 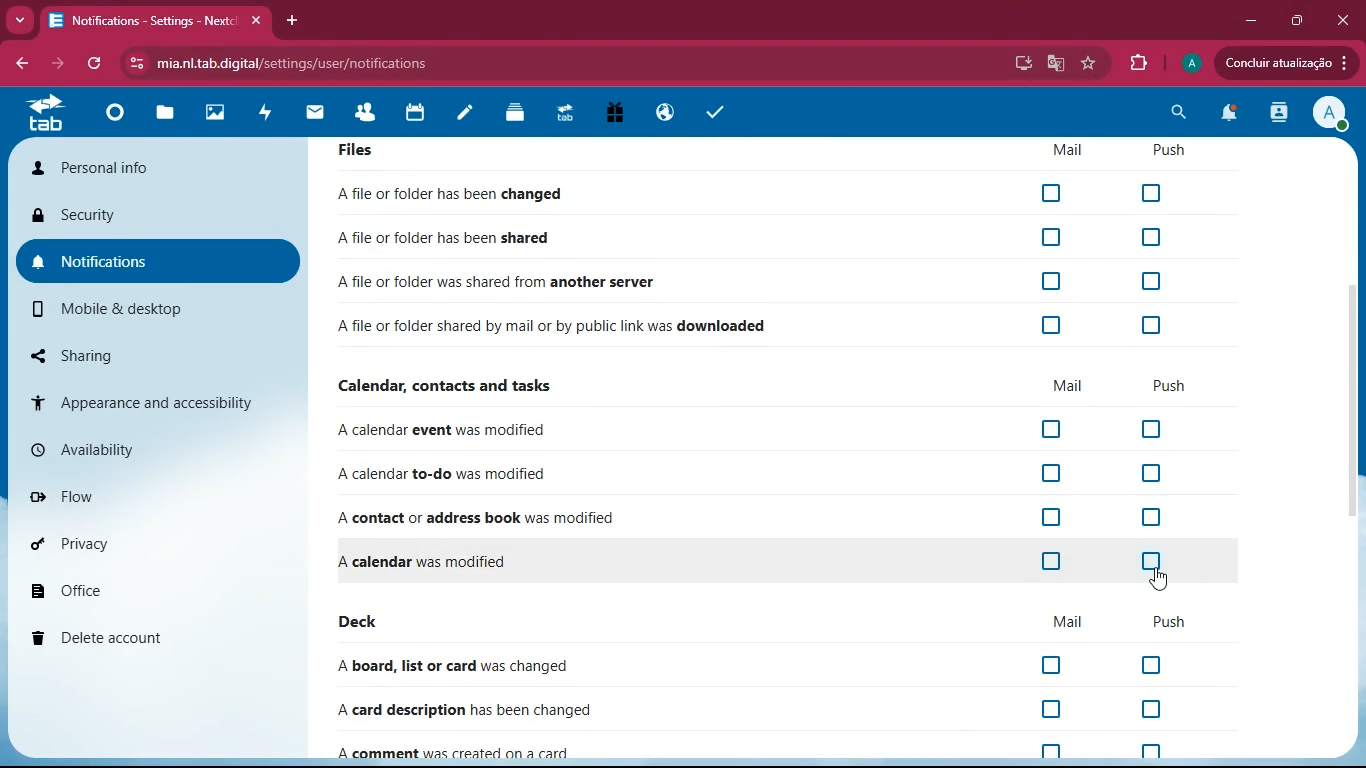 What do you see at coordinates (1049, 327) in the screenshot?
I see `Checkbox` at bounding box center [1049, 327].